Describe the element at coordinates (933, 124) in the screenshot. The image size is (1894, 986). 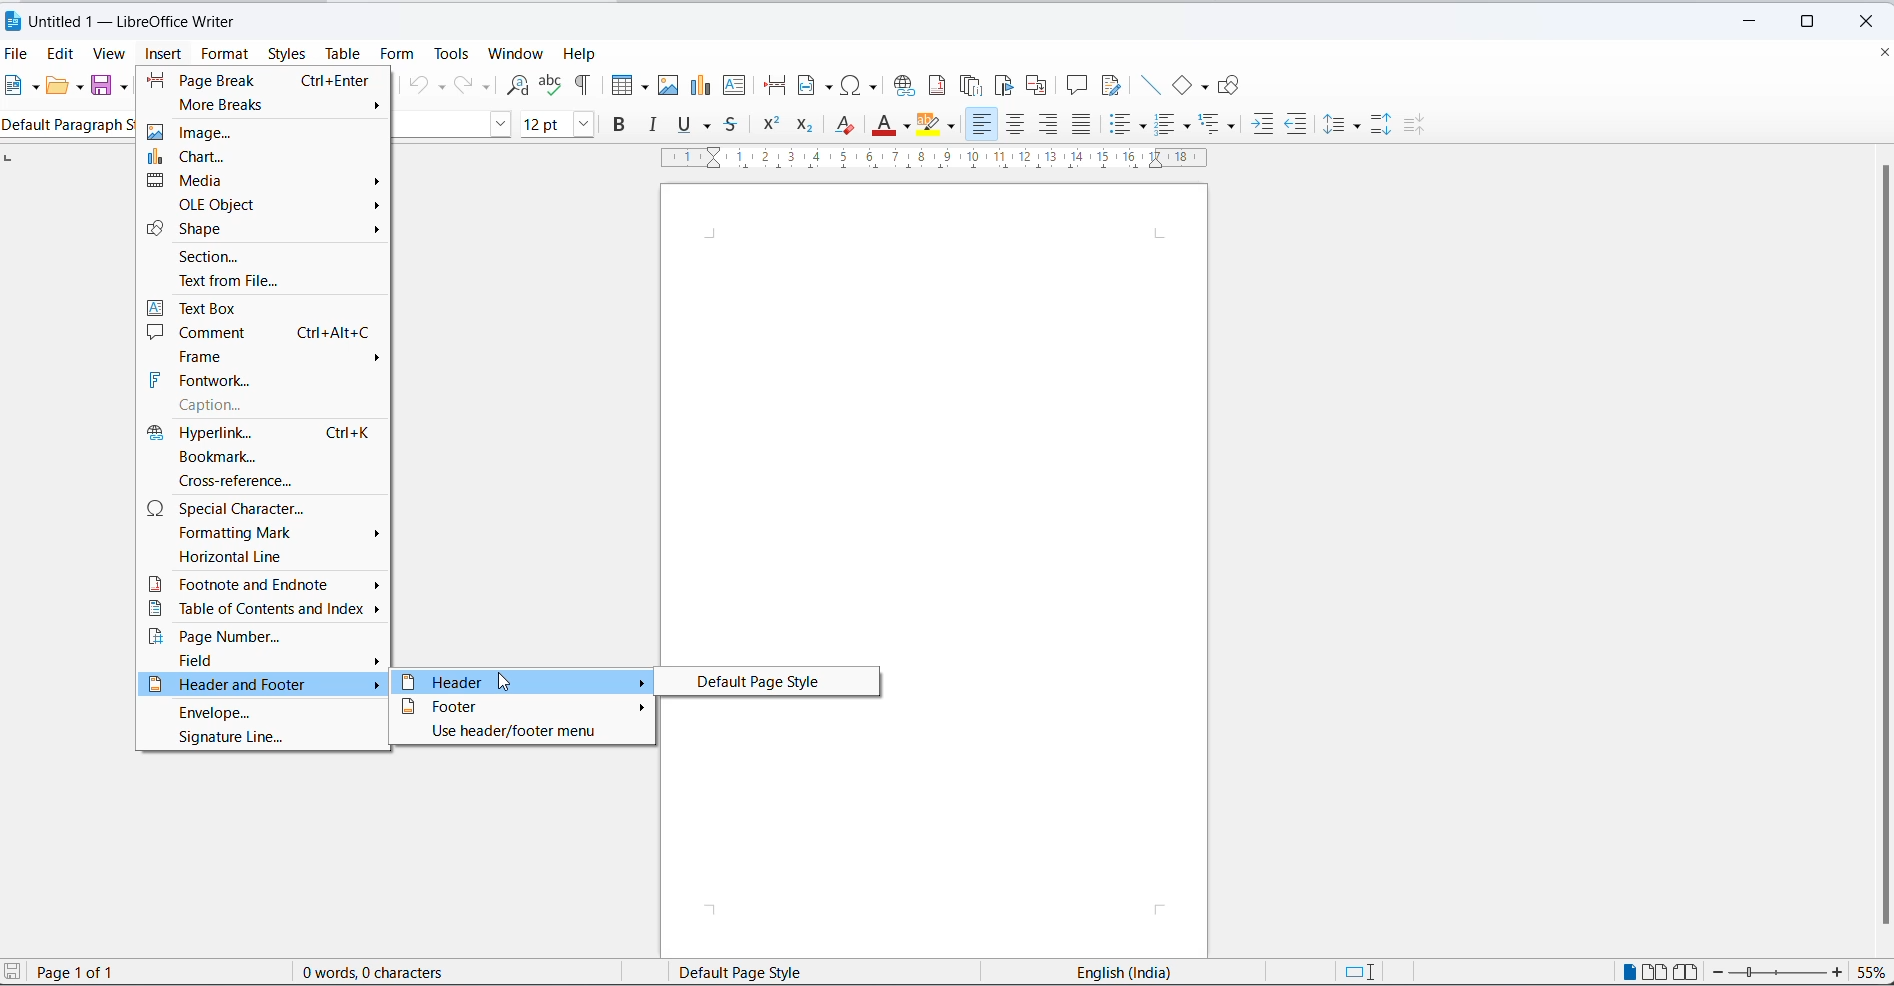
I see `character highlighting` at that location.